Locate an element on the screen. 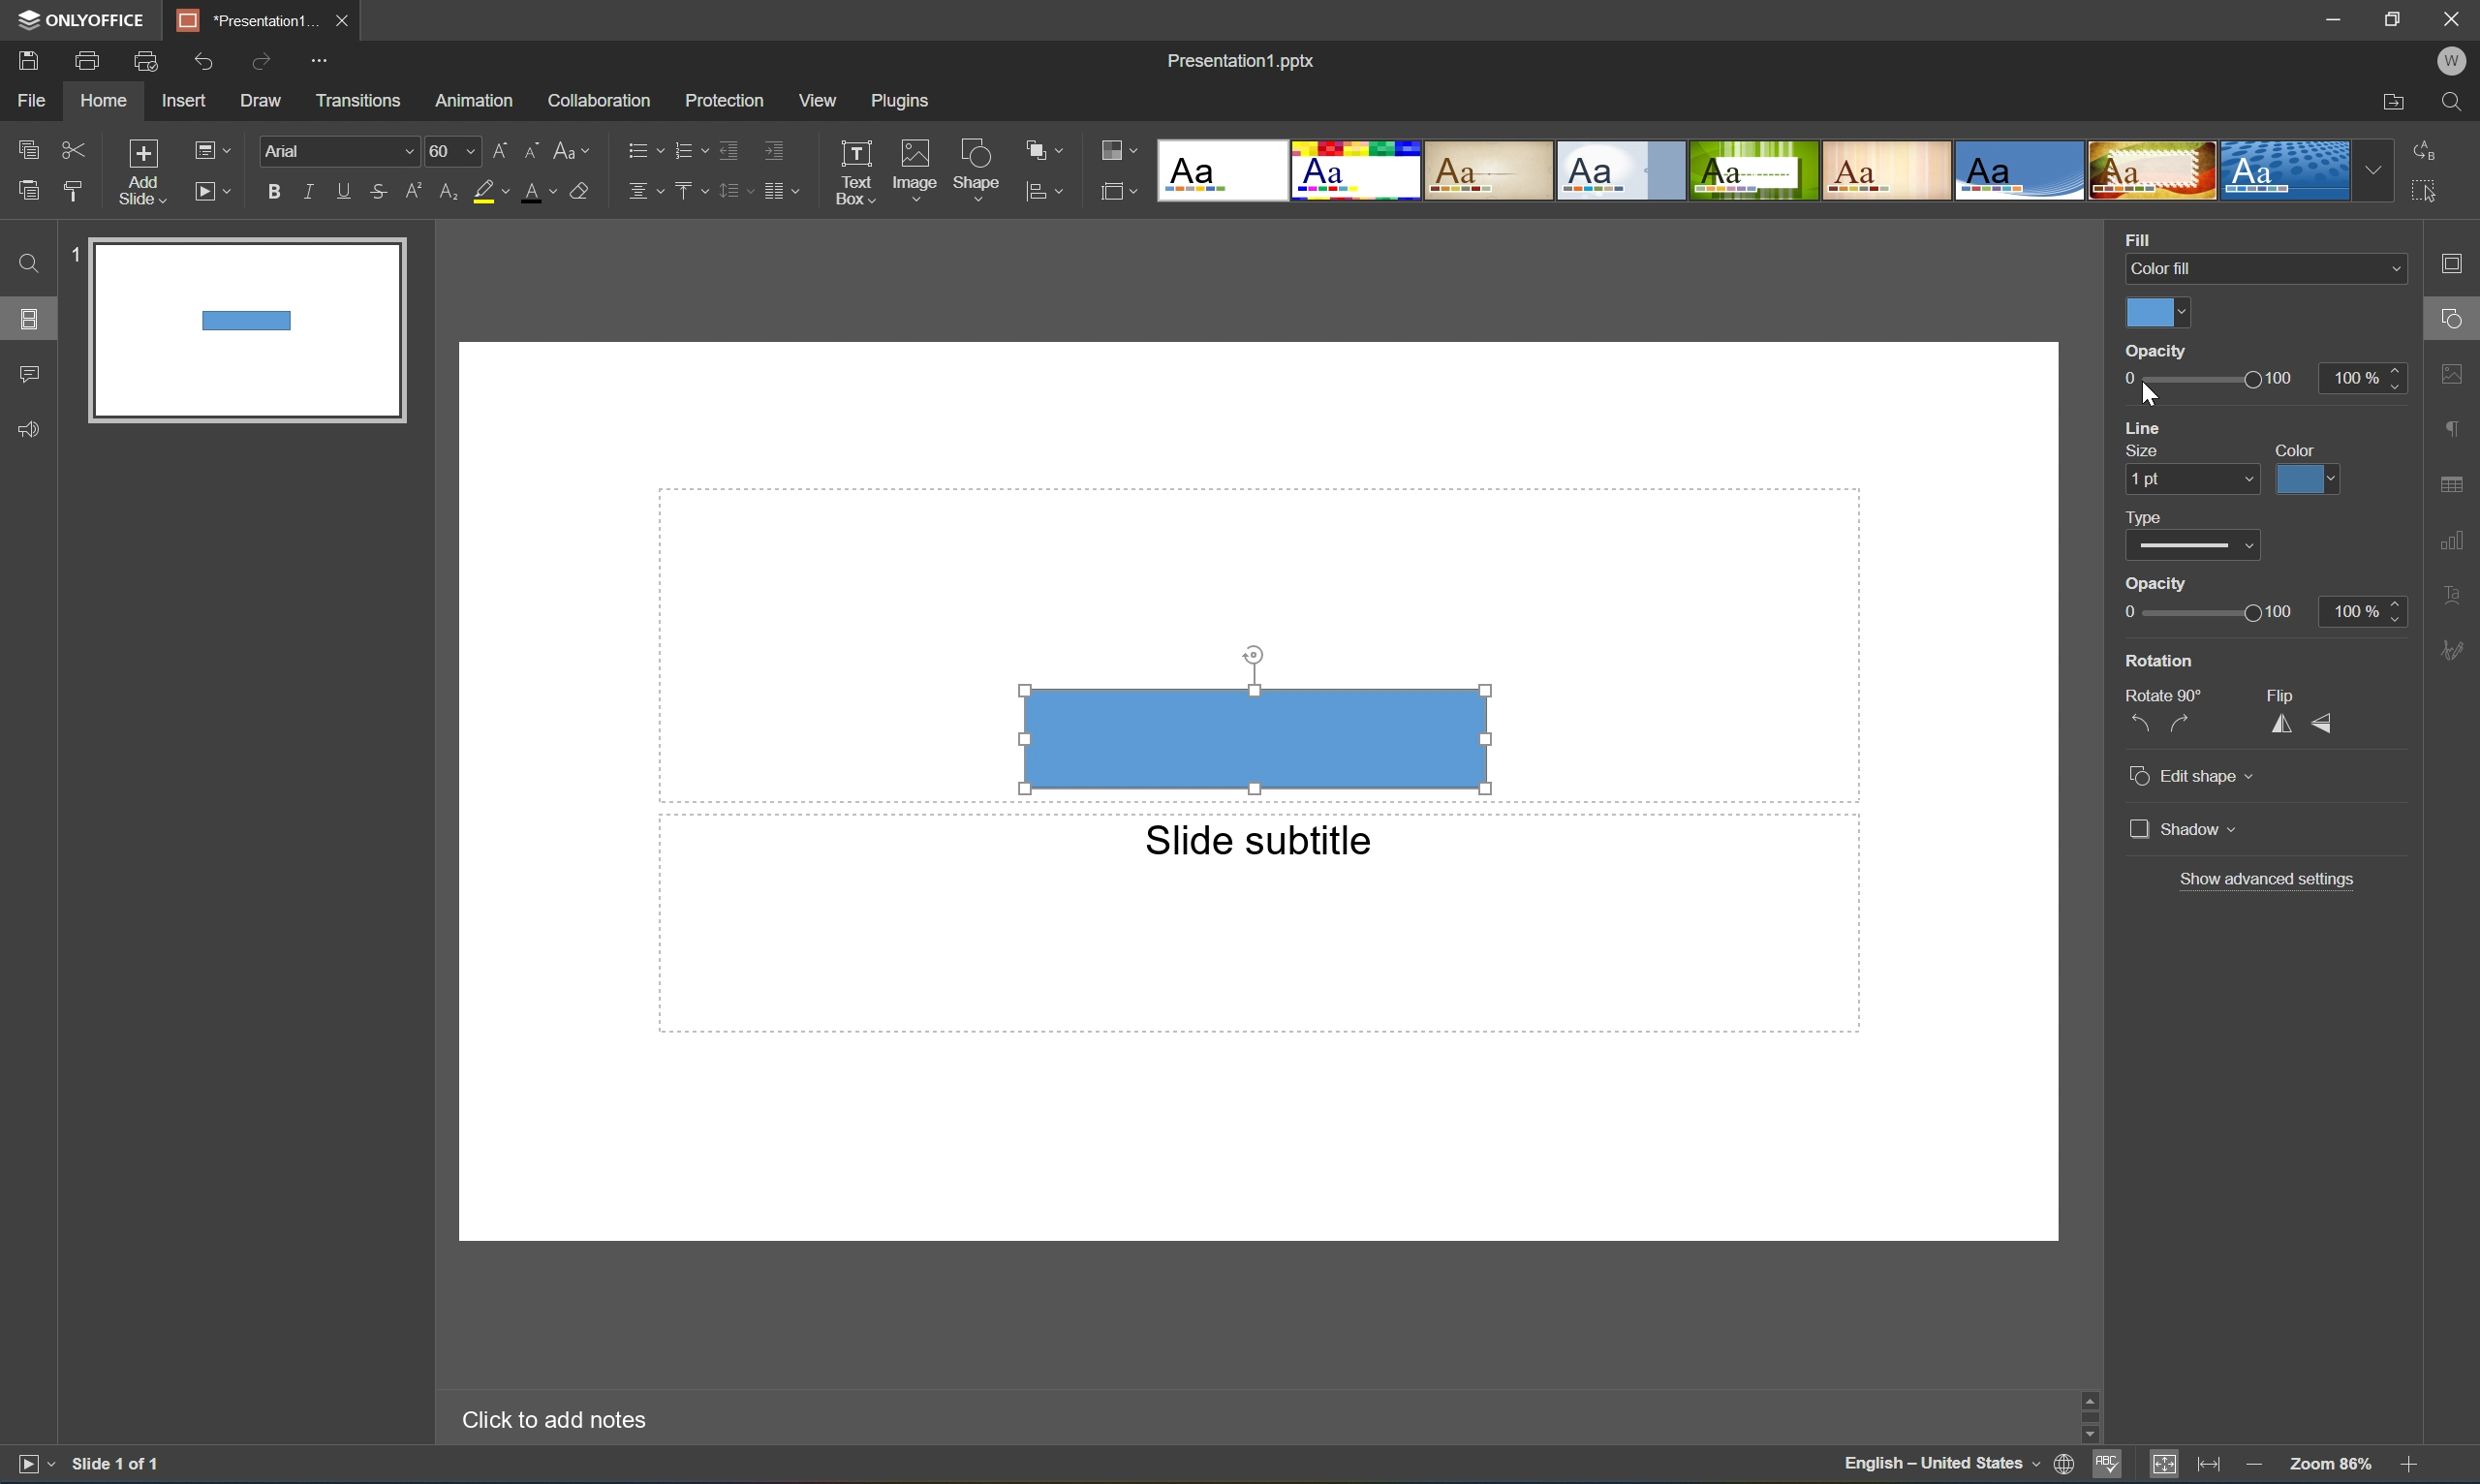 The width and height of the screenshot is (2480, 1484). Minimize is located at coordinates (2325, 17).